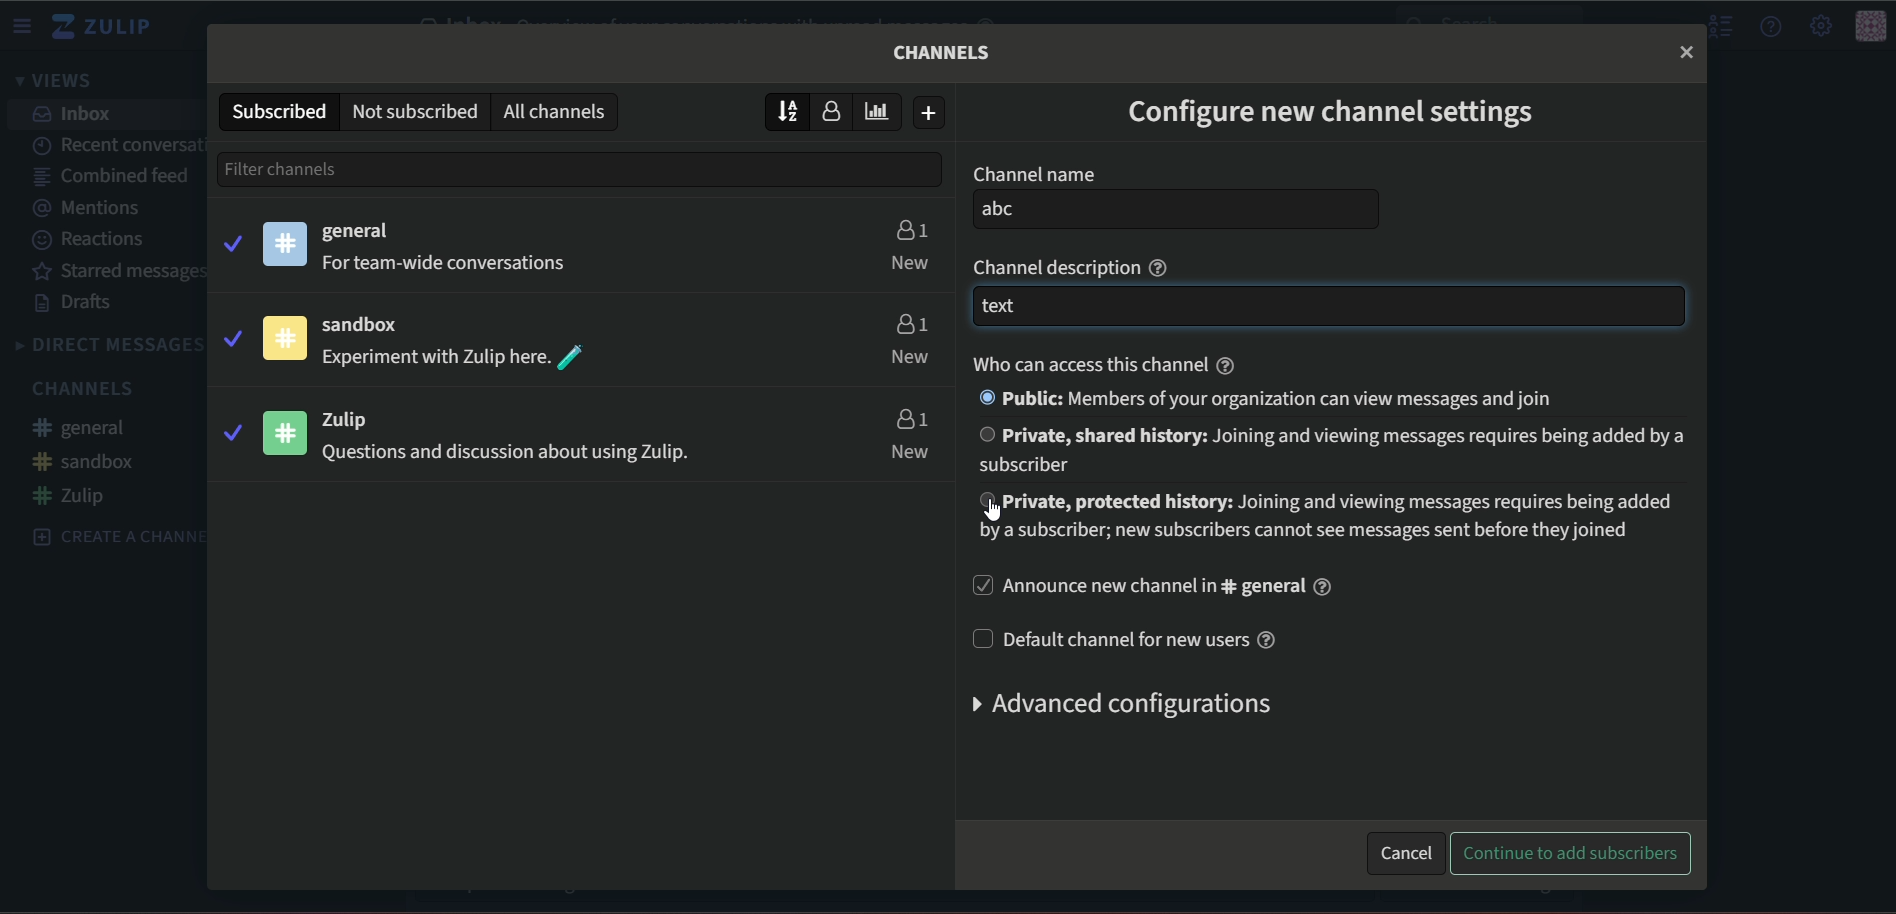 The height and width of the screenshot is (914, 1896). Describe the element at coordinates (1578, 854) in the screenshot. I see `continue to add subscribers` at that location.